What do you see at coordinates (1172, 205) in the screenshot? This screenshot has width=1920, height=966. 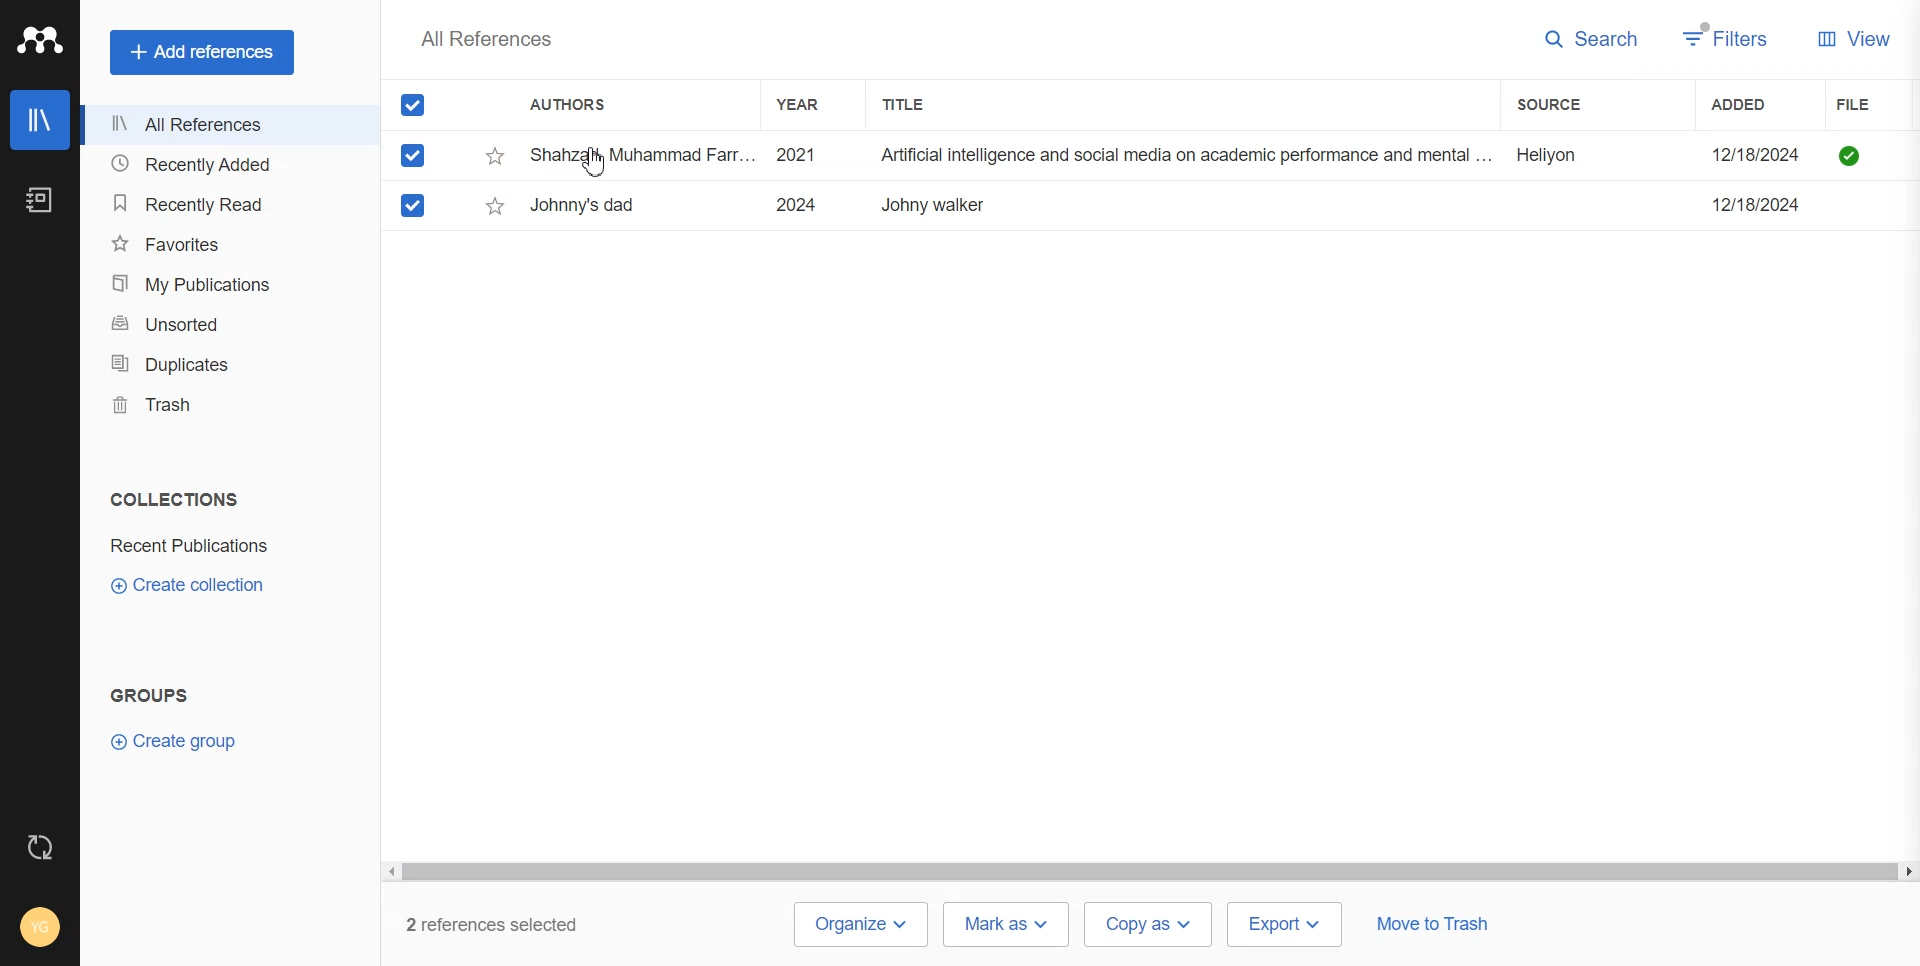 I see `Ezquerro, L.; Coimbra, R.; ... 2023 Large dinosaur egg accumulations and their significance for understanding ne... Geoscience Frontiers ~~ 12/18/2024` at bounding box center [1172, 205].